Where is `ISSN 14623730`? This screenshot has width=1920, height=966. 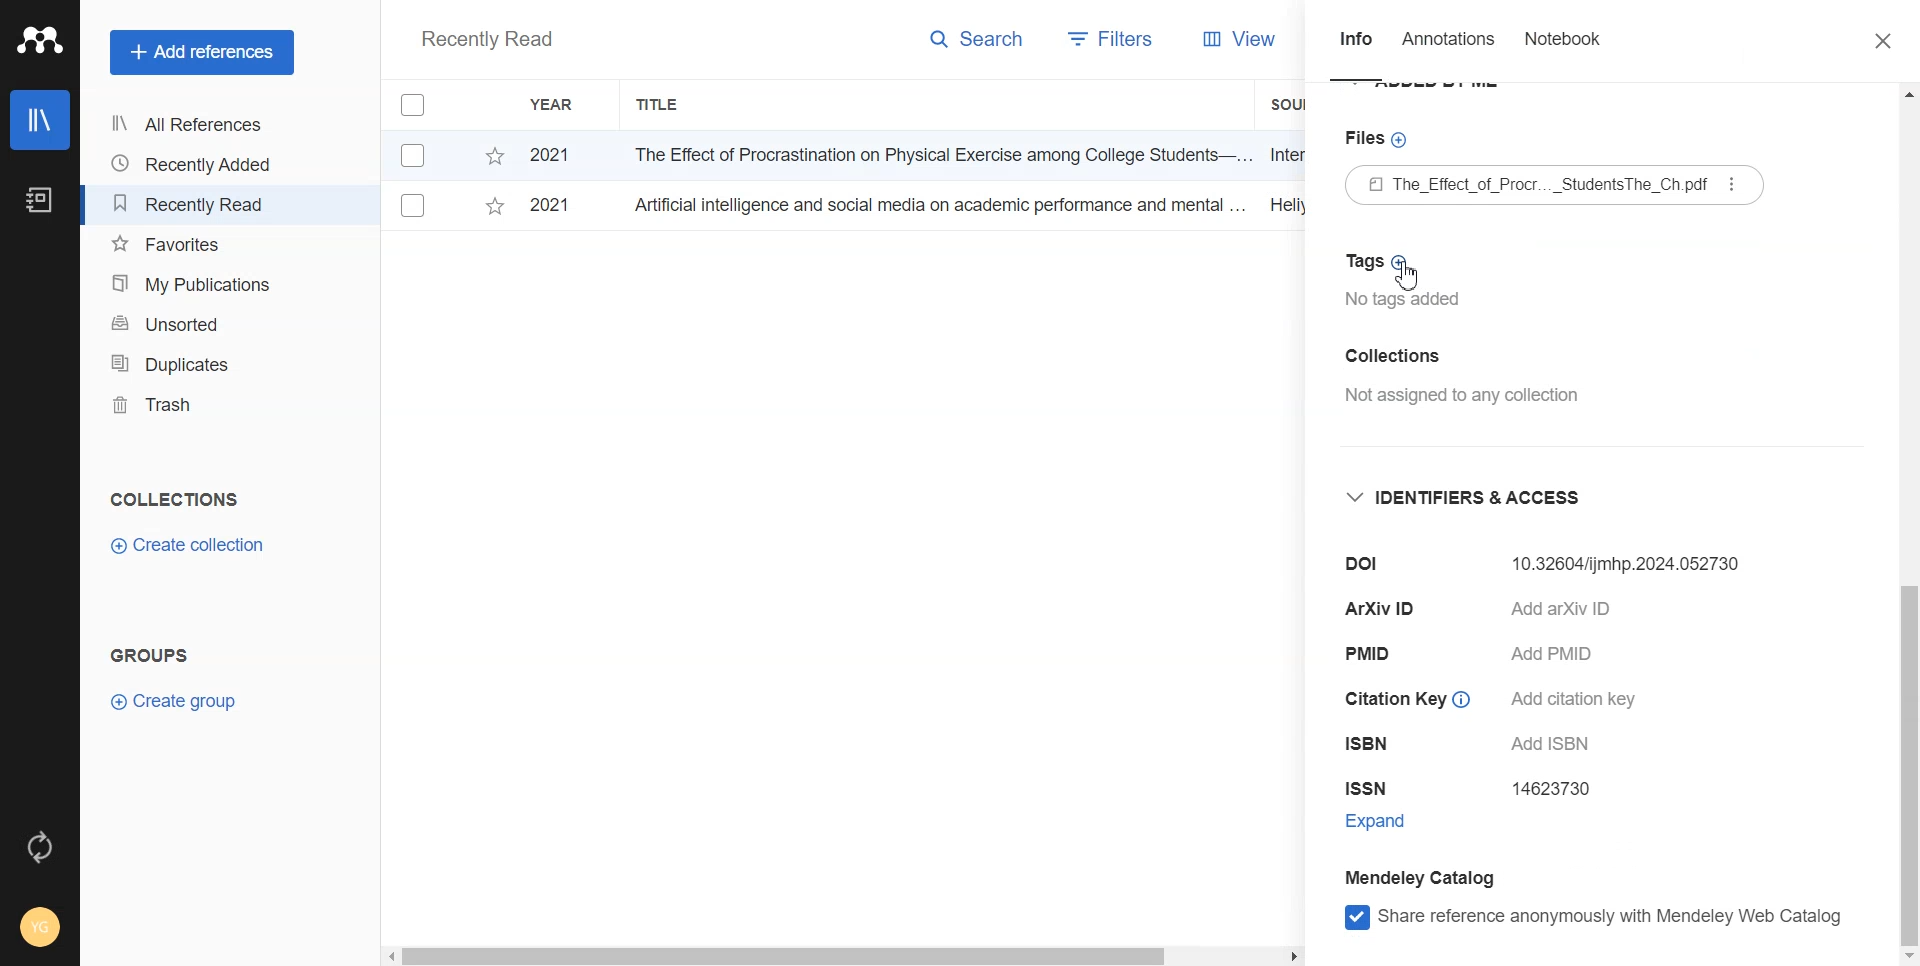 ISSN 14623730 is located at coordinates (1478, 789).